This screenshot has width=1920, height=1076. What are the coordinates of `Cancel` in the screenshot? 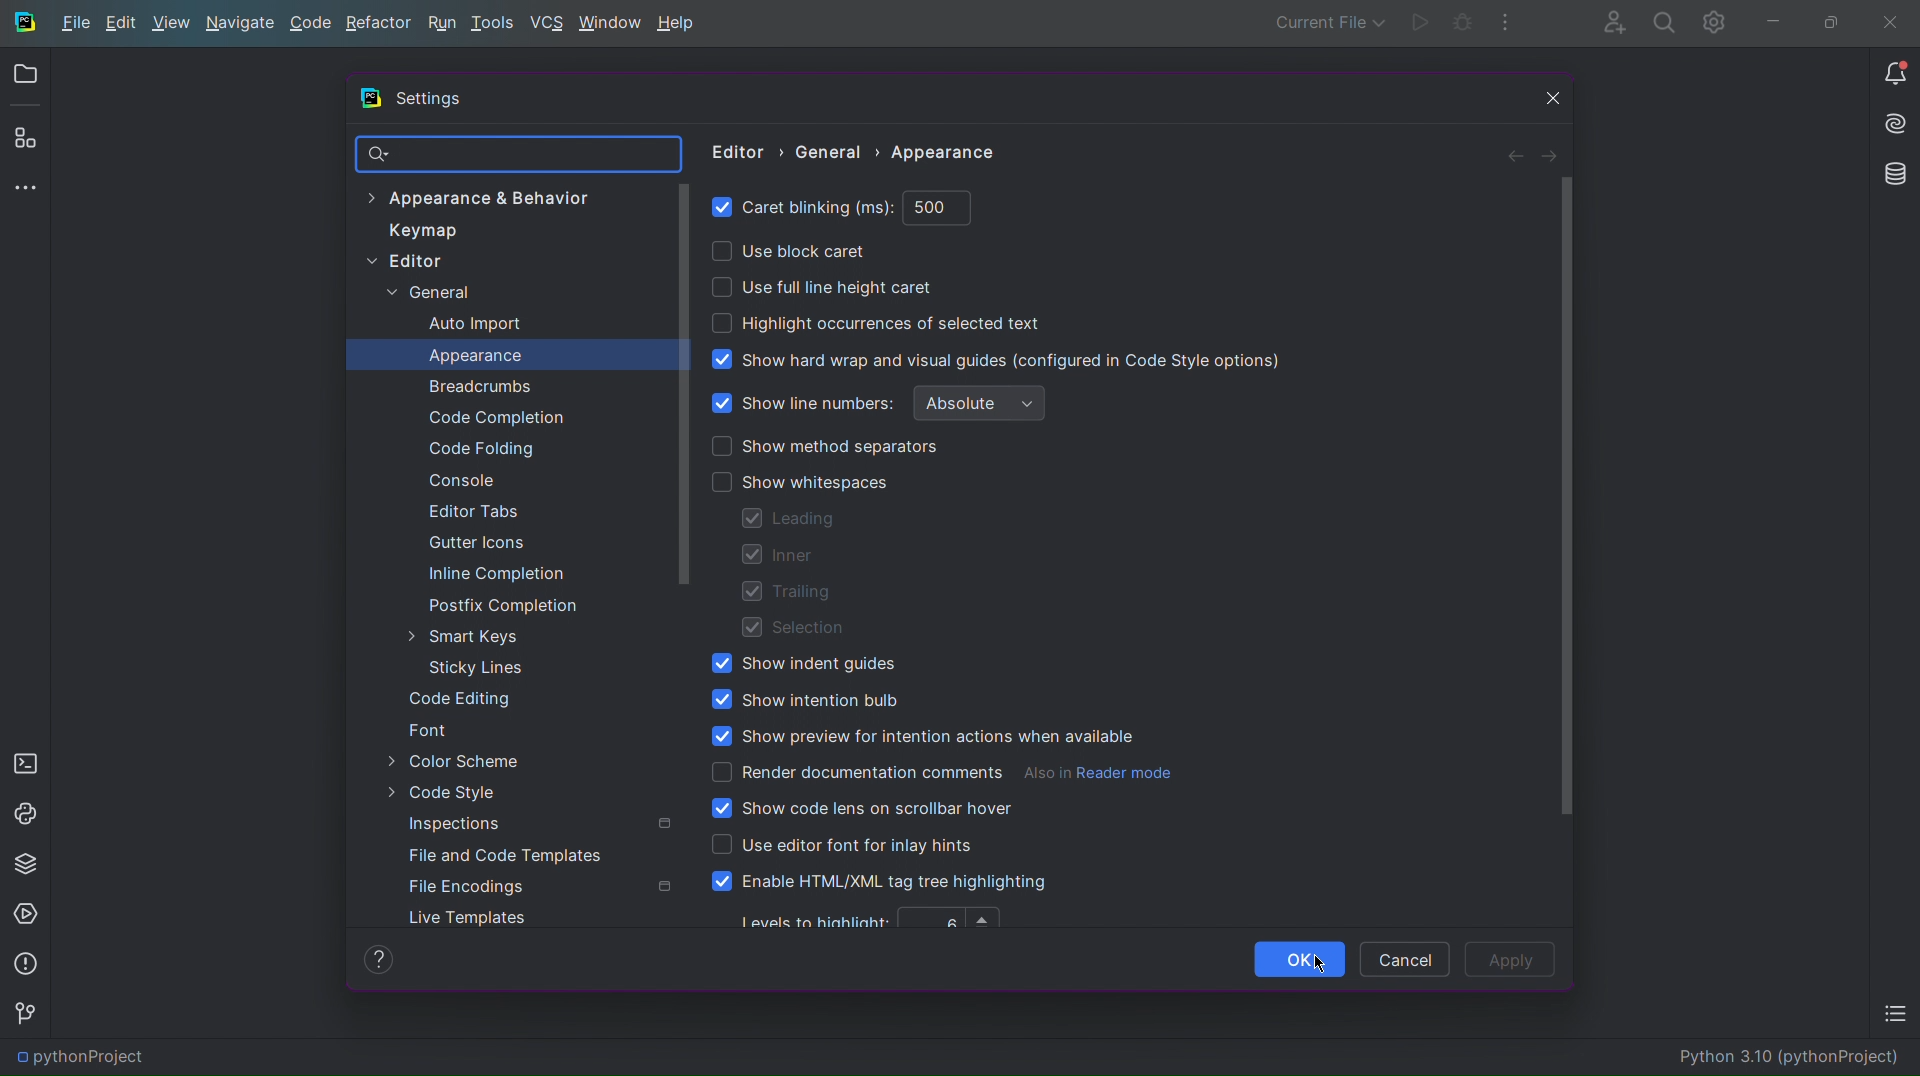 It's located at (1405, 957).